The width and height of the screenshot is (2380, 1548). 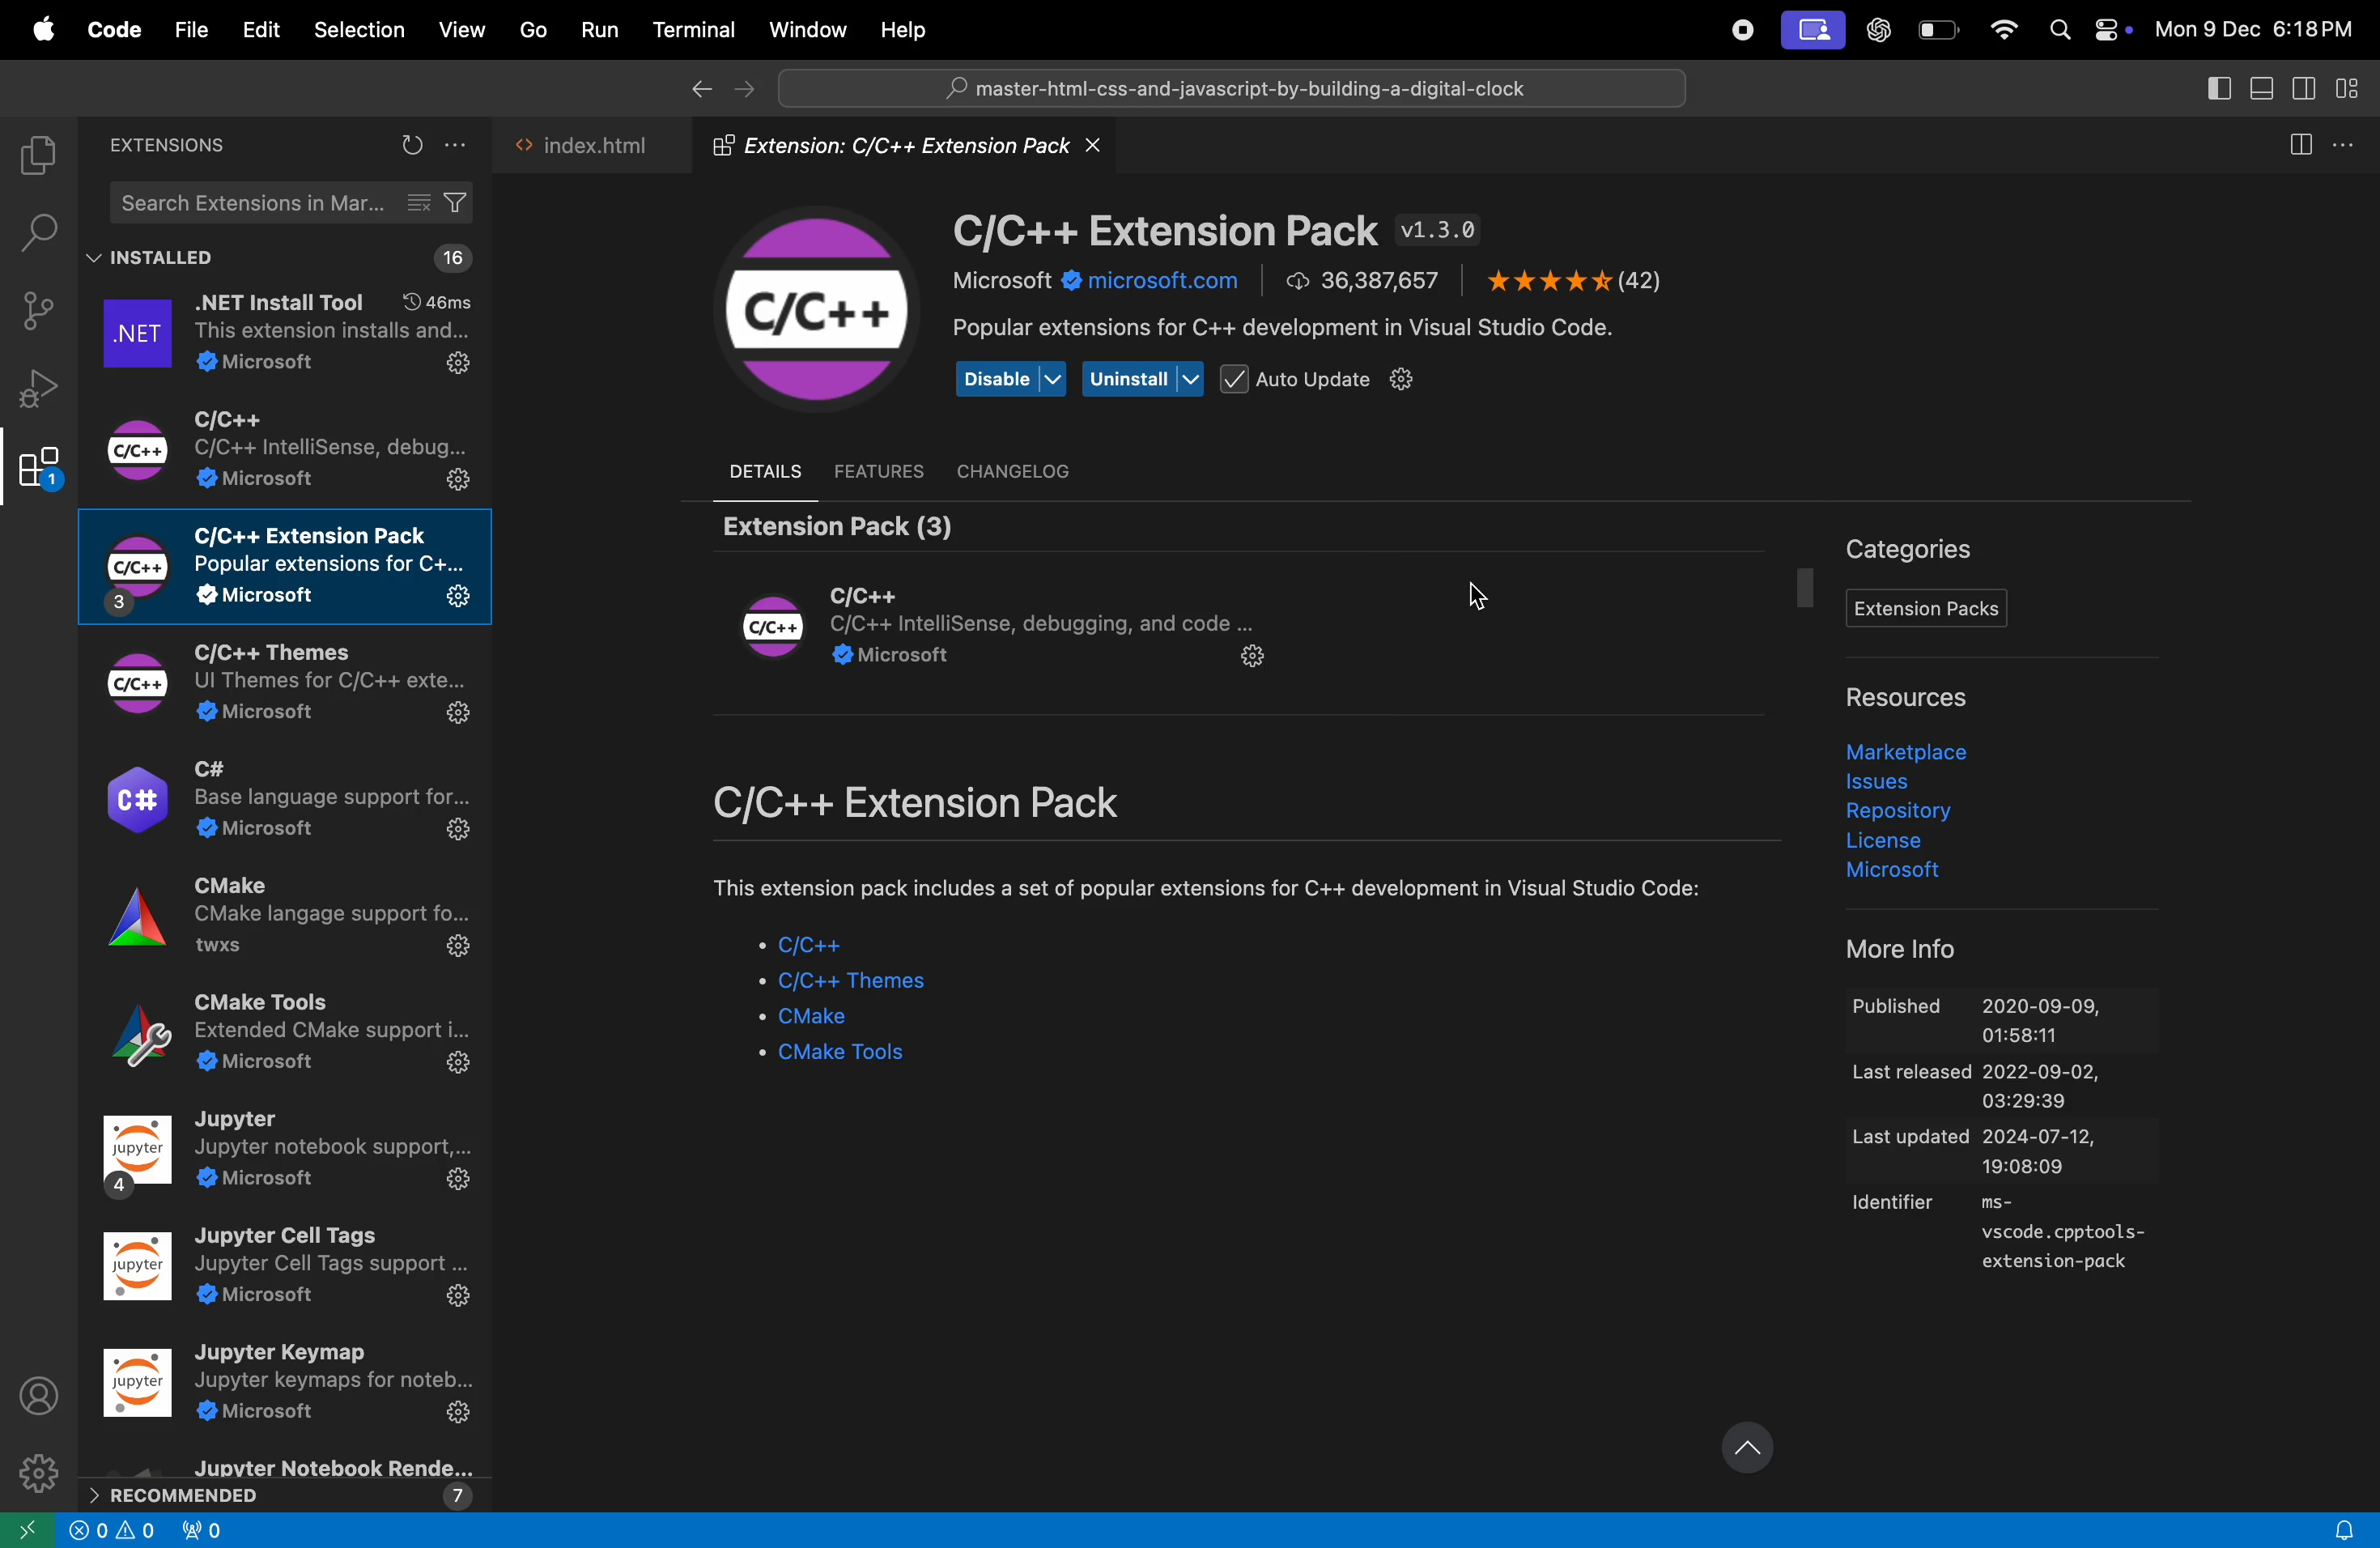 What do you see at coordinates (862, 984) in the screenshot?
I see `c/C++ themes` at bounding box center [862, 984].